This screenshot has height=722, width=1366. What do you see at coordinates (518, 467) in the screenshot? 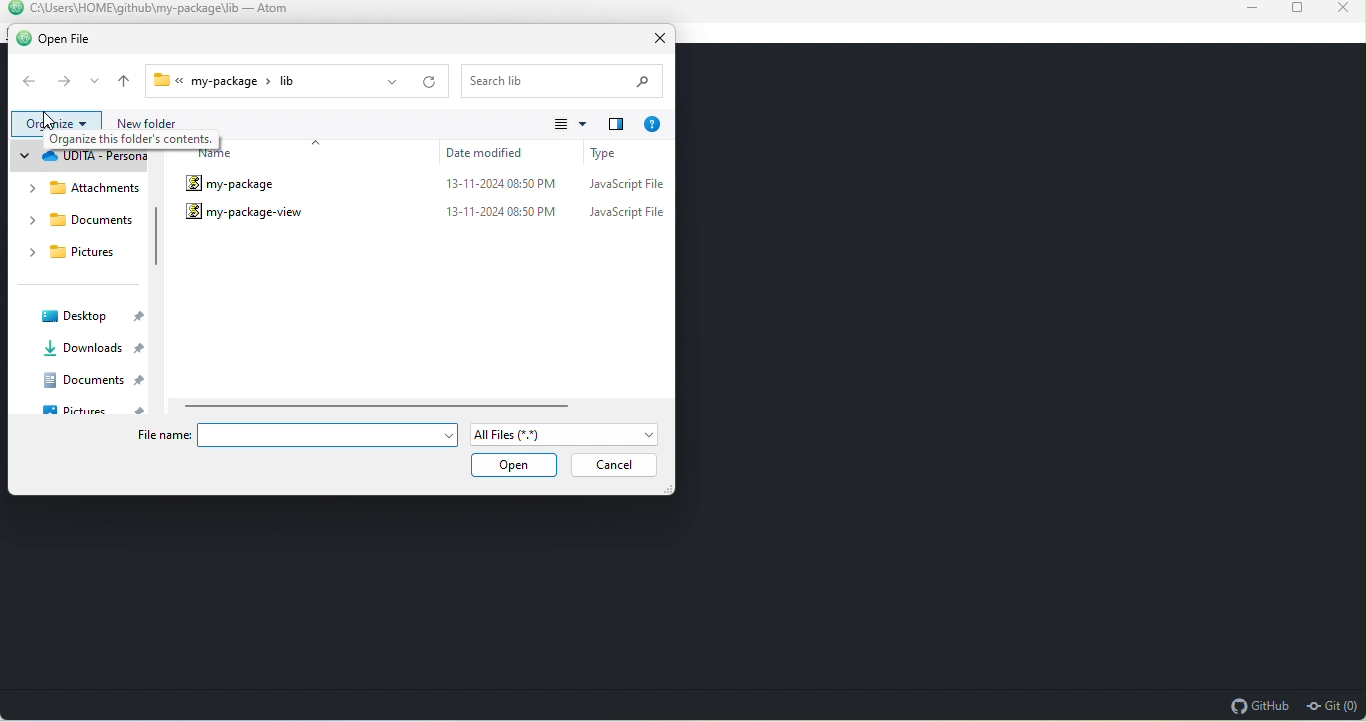
I see `open` at bounding box center [518, 467].